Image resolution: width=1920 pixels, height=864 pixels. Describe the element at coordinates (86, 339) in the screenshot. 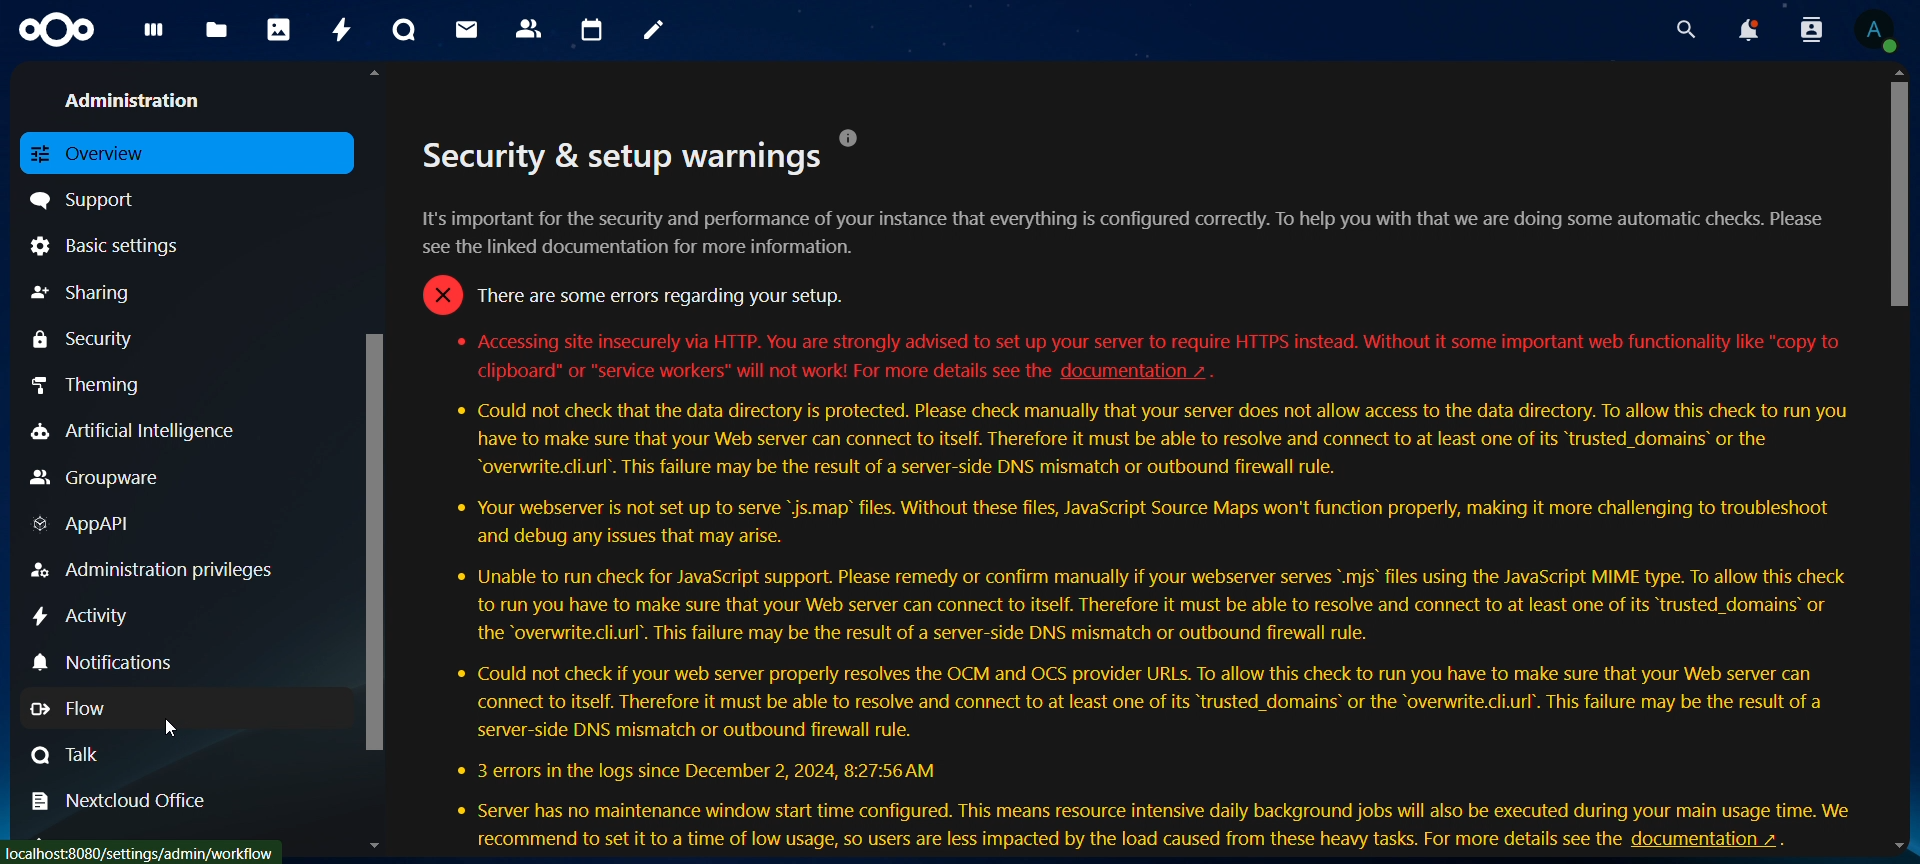

I see `security` at that location.